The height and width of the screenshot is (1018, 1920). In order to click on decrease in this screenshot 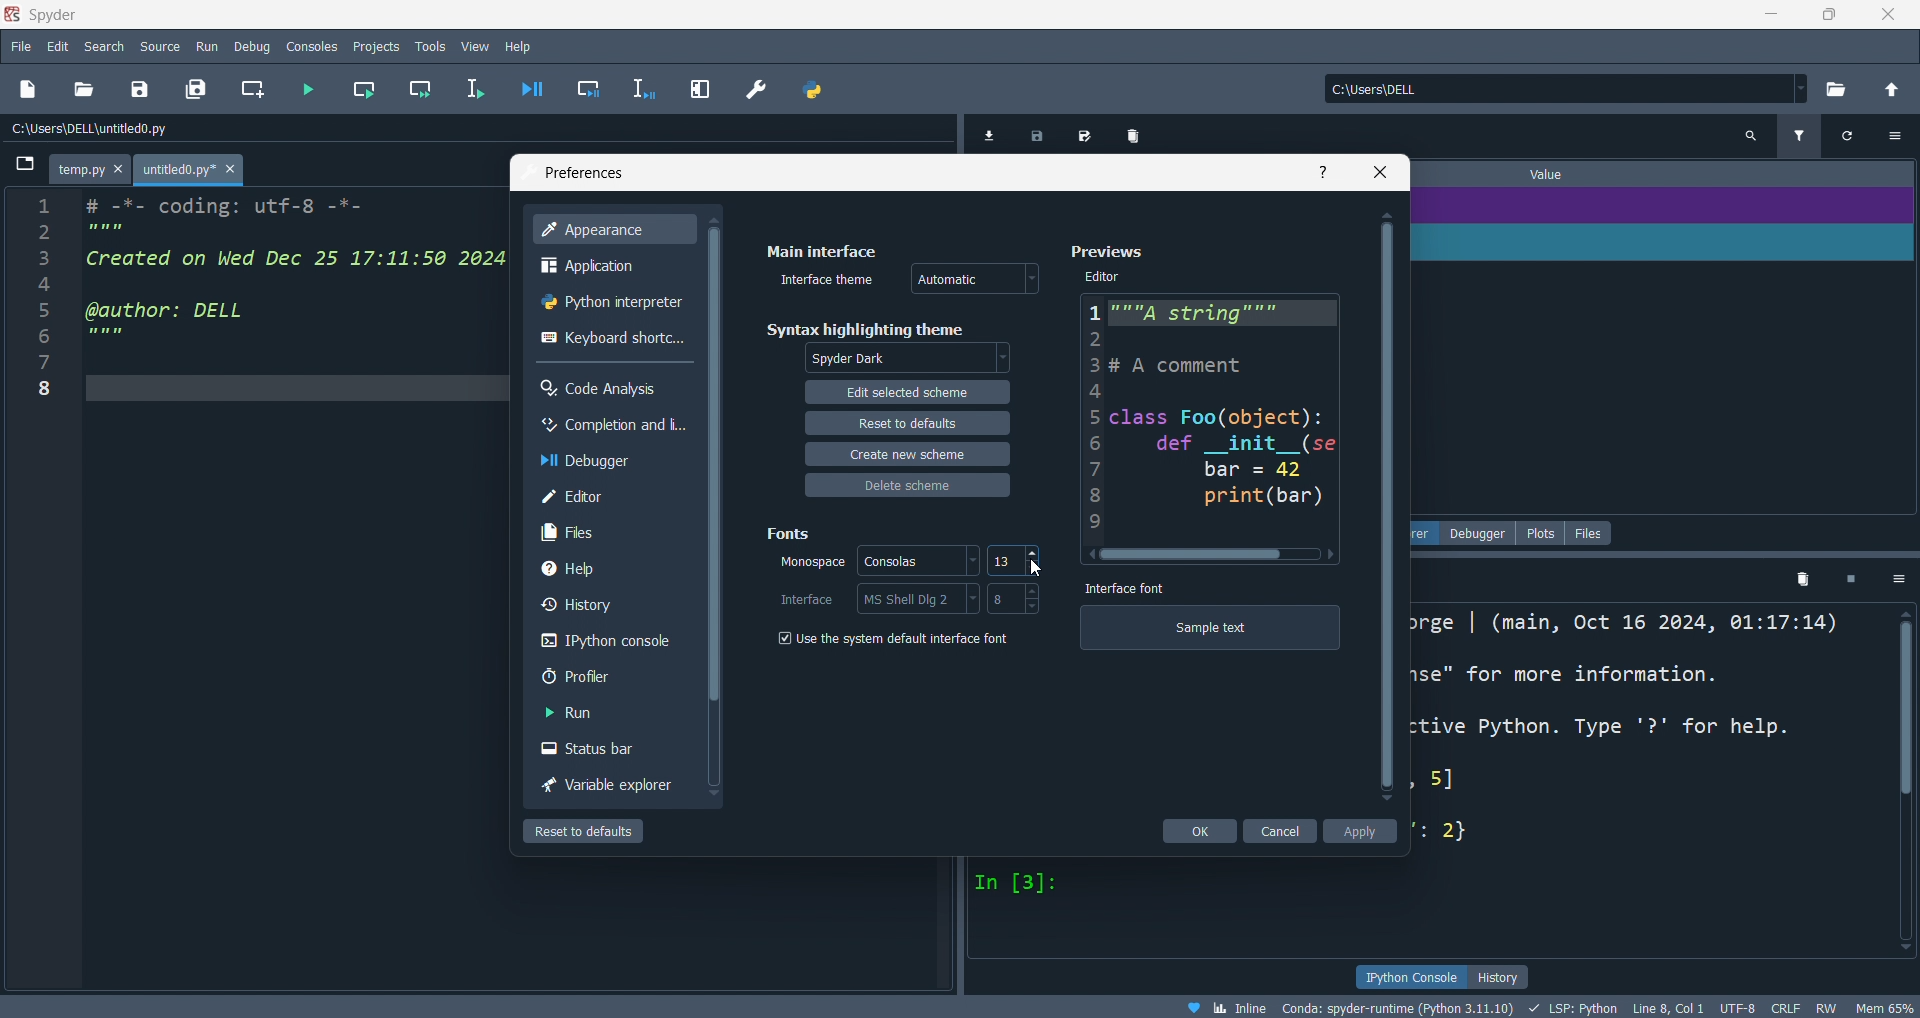, I will do `click(1029, 608)`.